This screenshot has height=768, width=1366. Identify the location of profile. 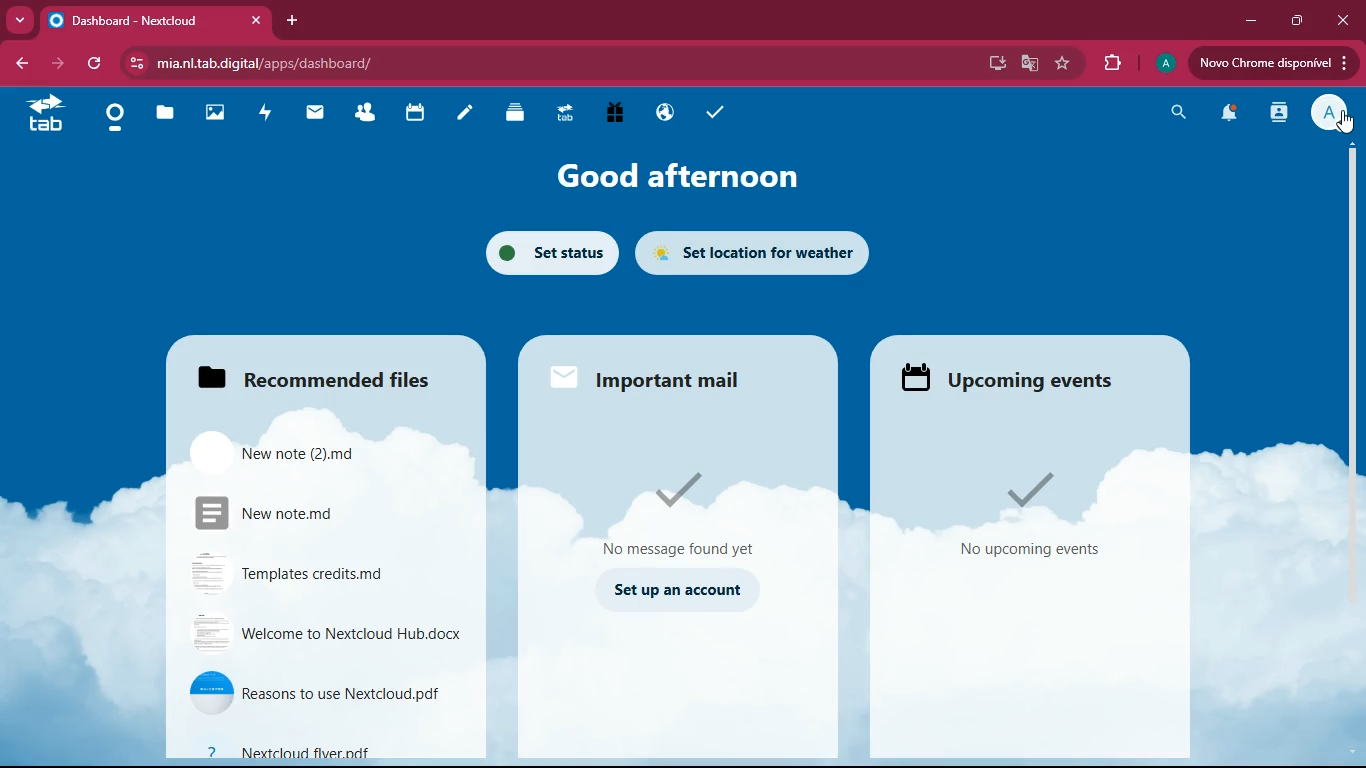
(1162, 65).